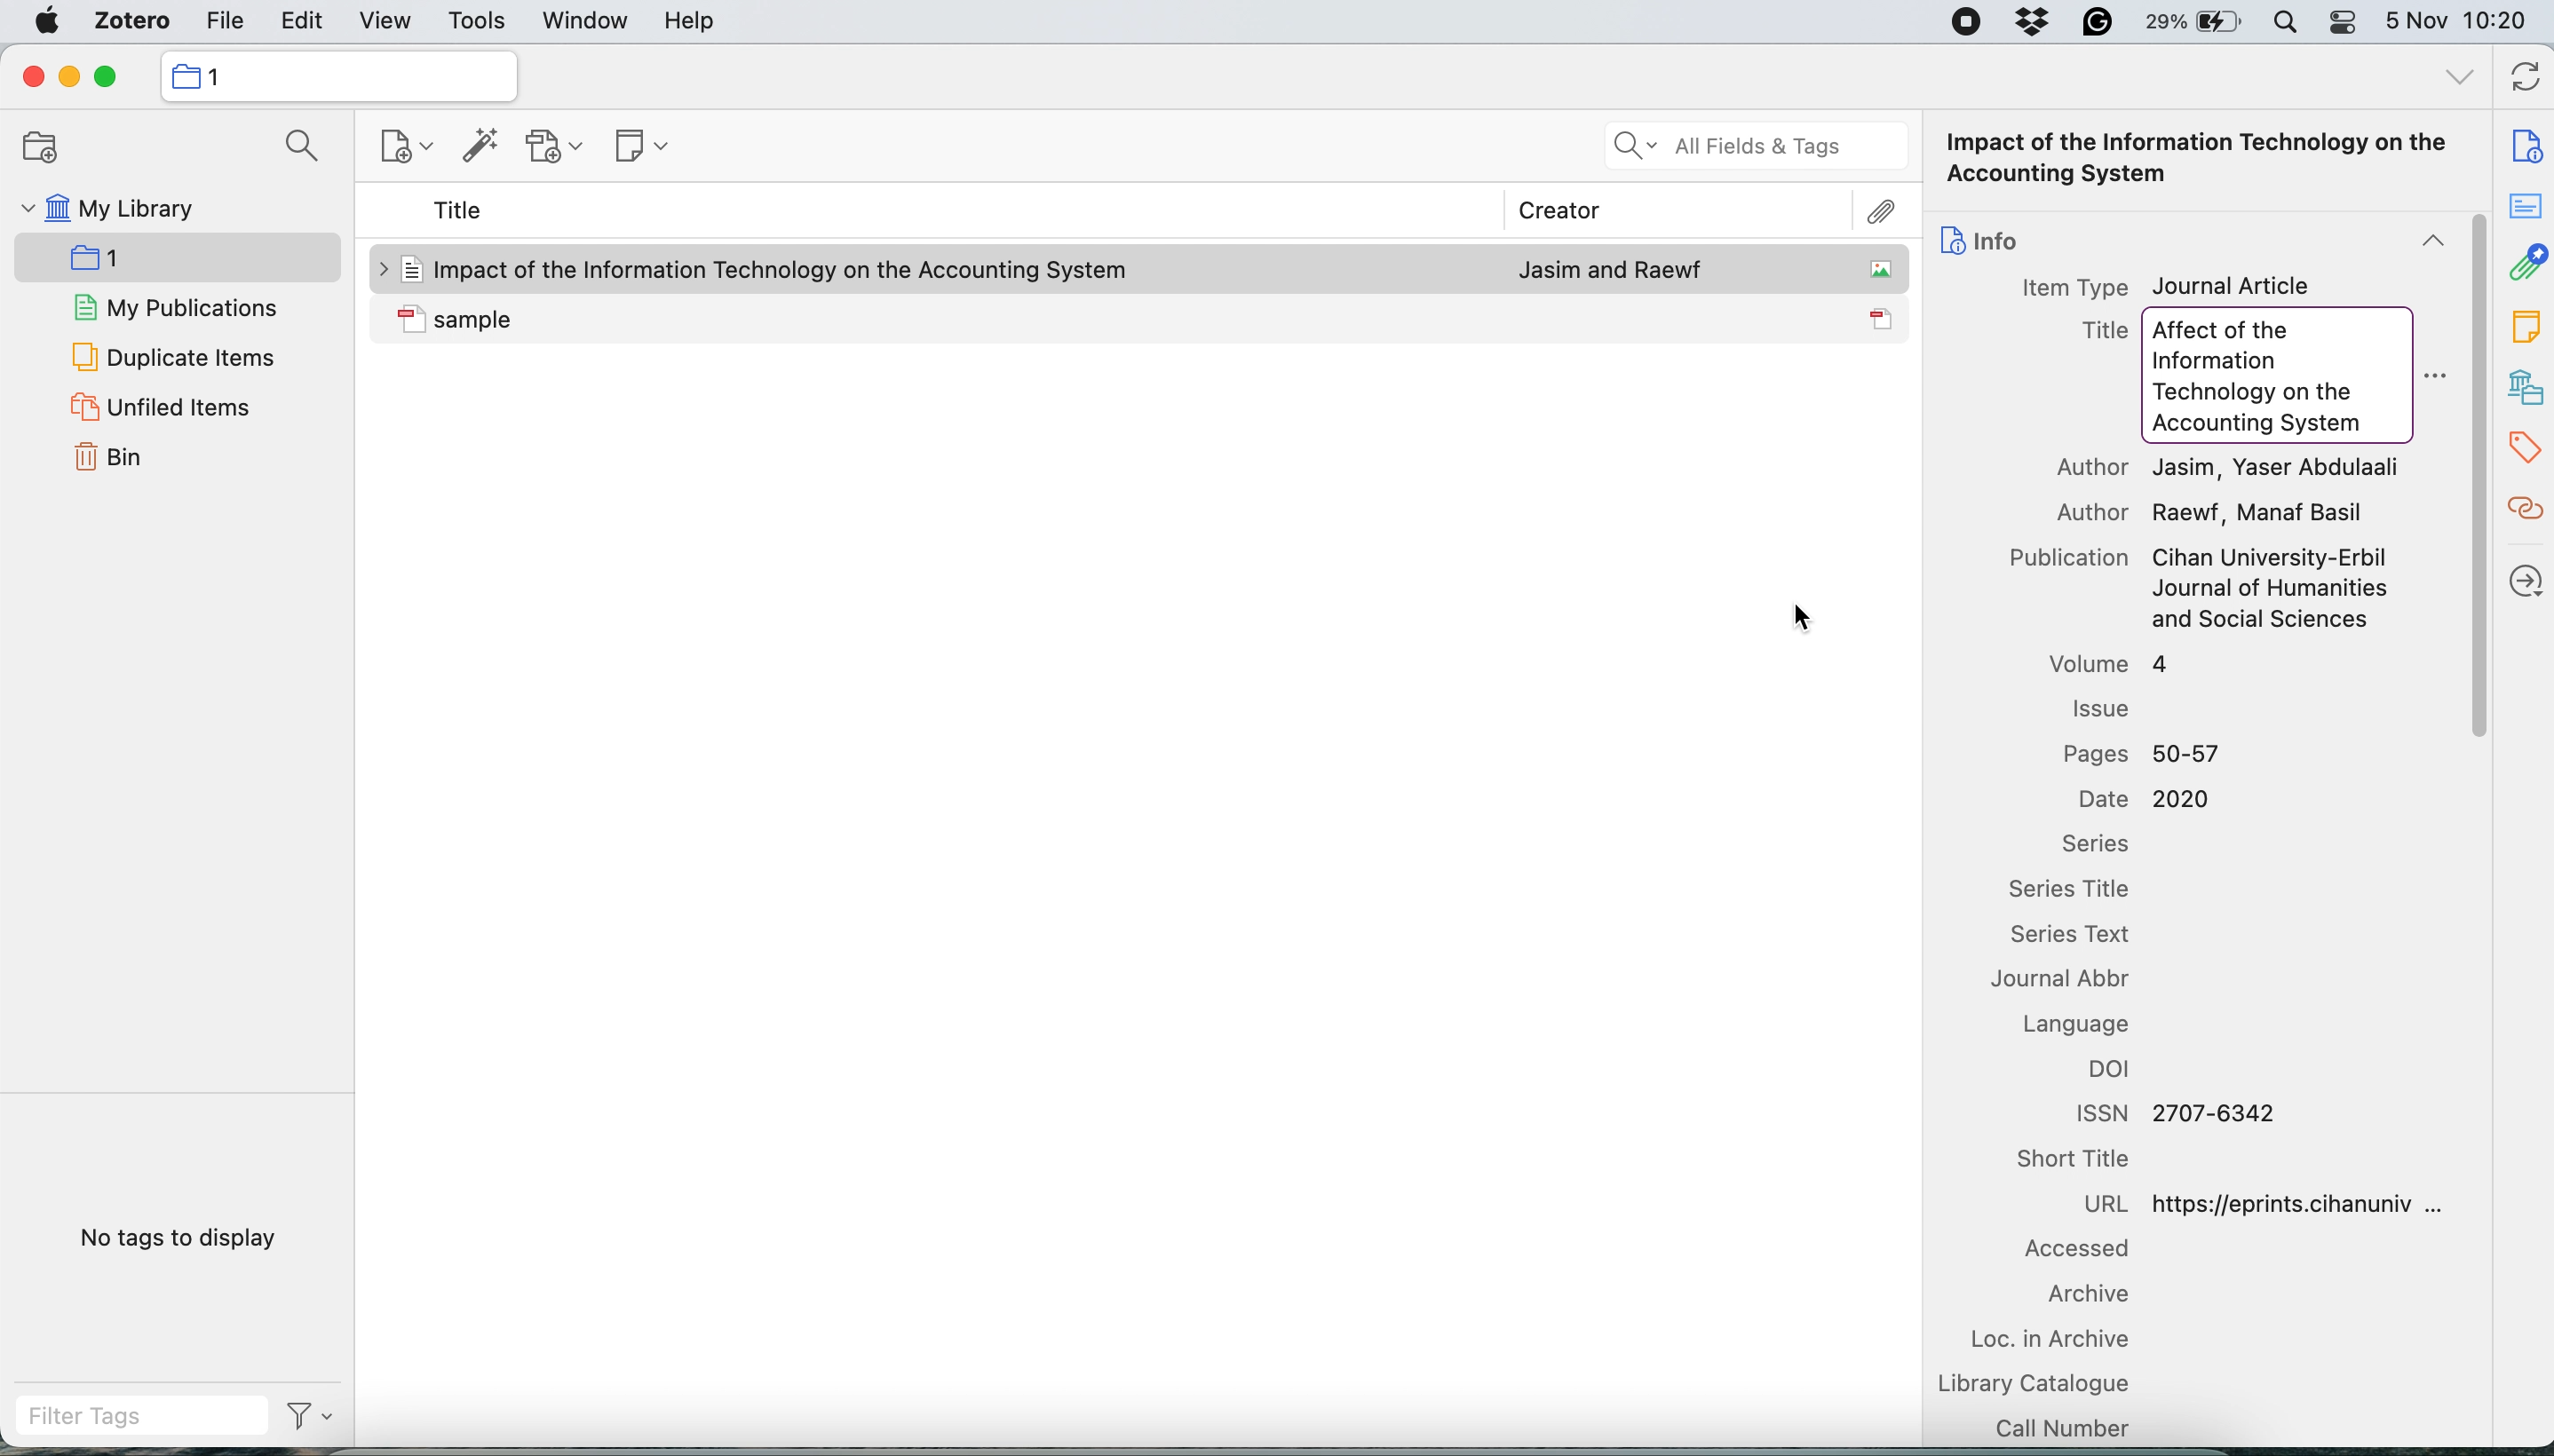 The height and width of the screenshot is (1456, 2554). What do you see at coordinates (2071, 979) in the screenshot?
I see `journal abbr` at bounding box center [2071, 979].